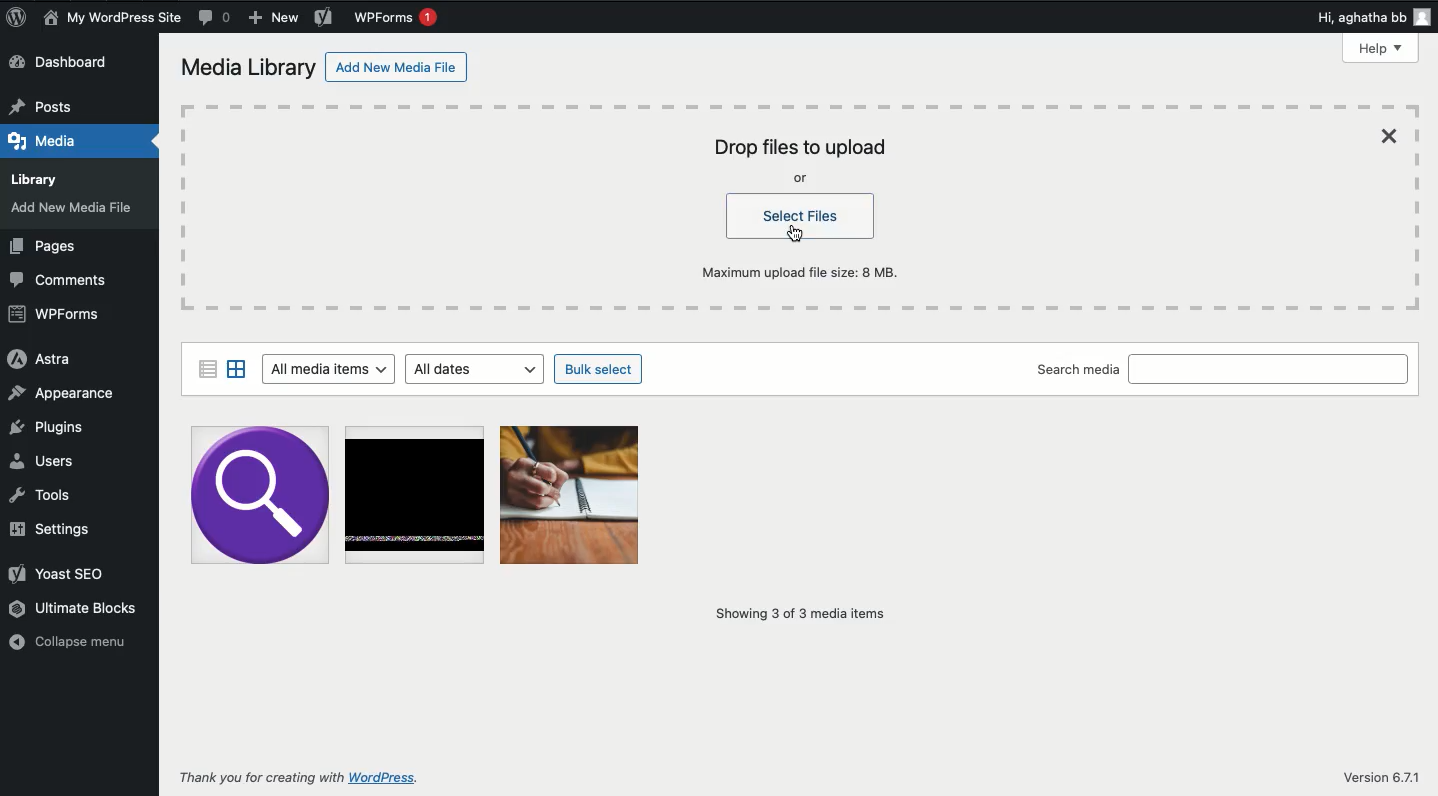 Image resolution: width=1438 pixels, height=796 pixels. What do you see at coordinates (808, 271) in the screenshot?
I see `Maximum upload file size` at bounding box center [808, 271].